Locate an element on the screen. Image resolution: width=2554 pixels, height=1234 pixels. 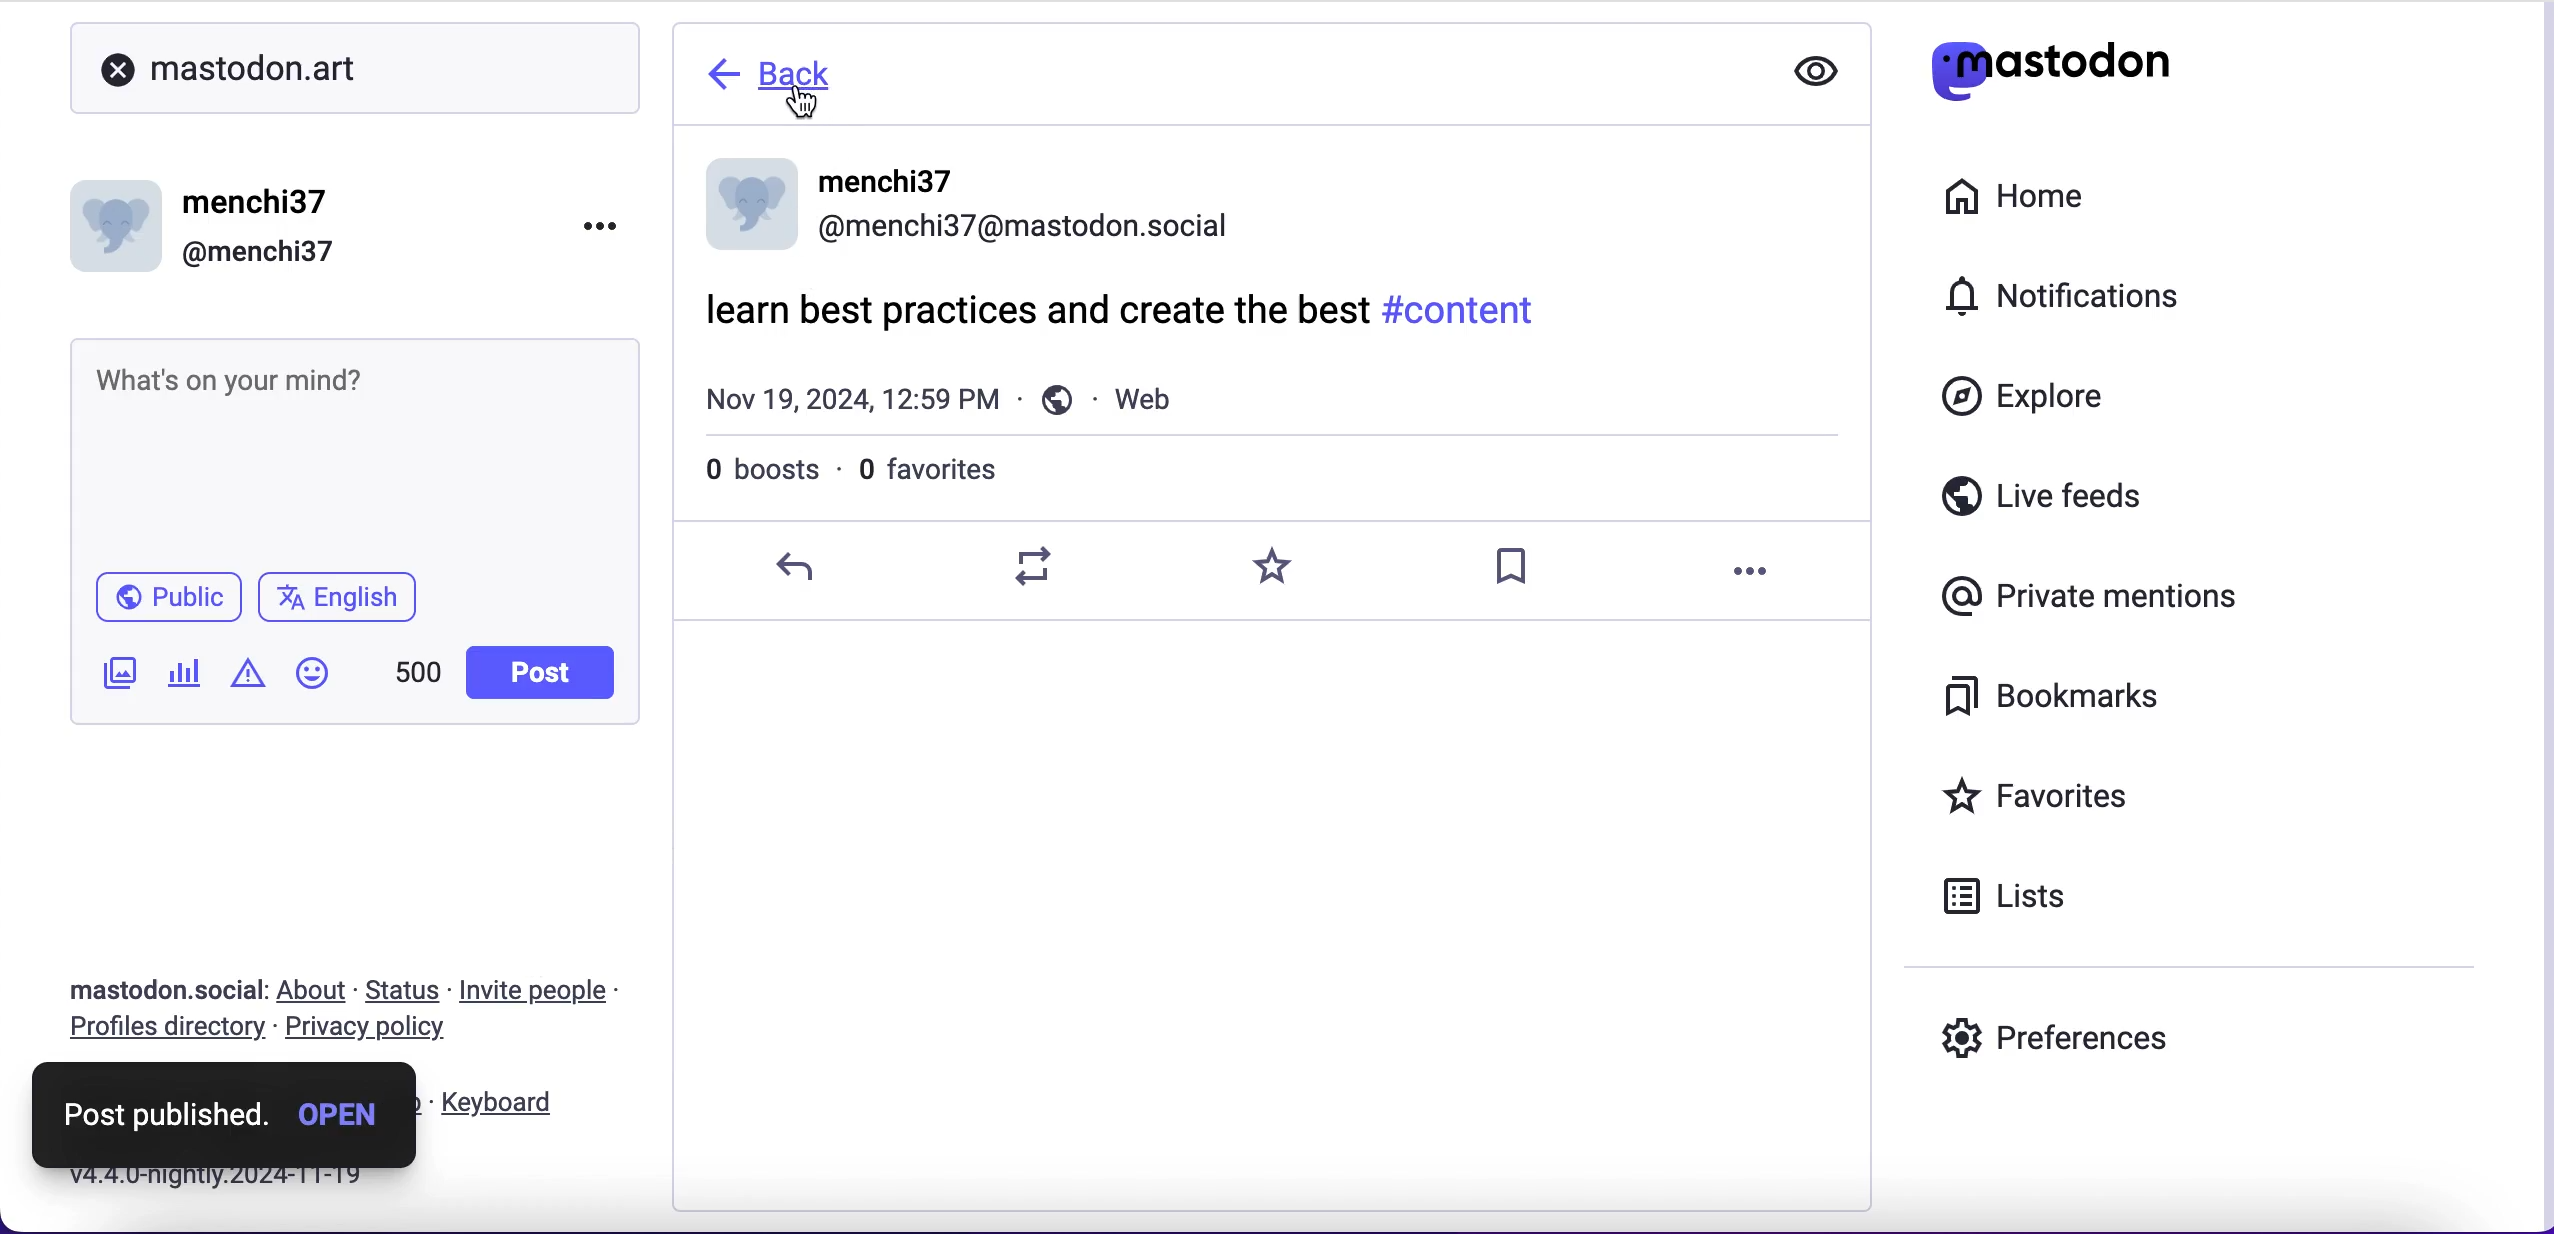
mastodon logo is located at coordinates (2045, 63).